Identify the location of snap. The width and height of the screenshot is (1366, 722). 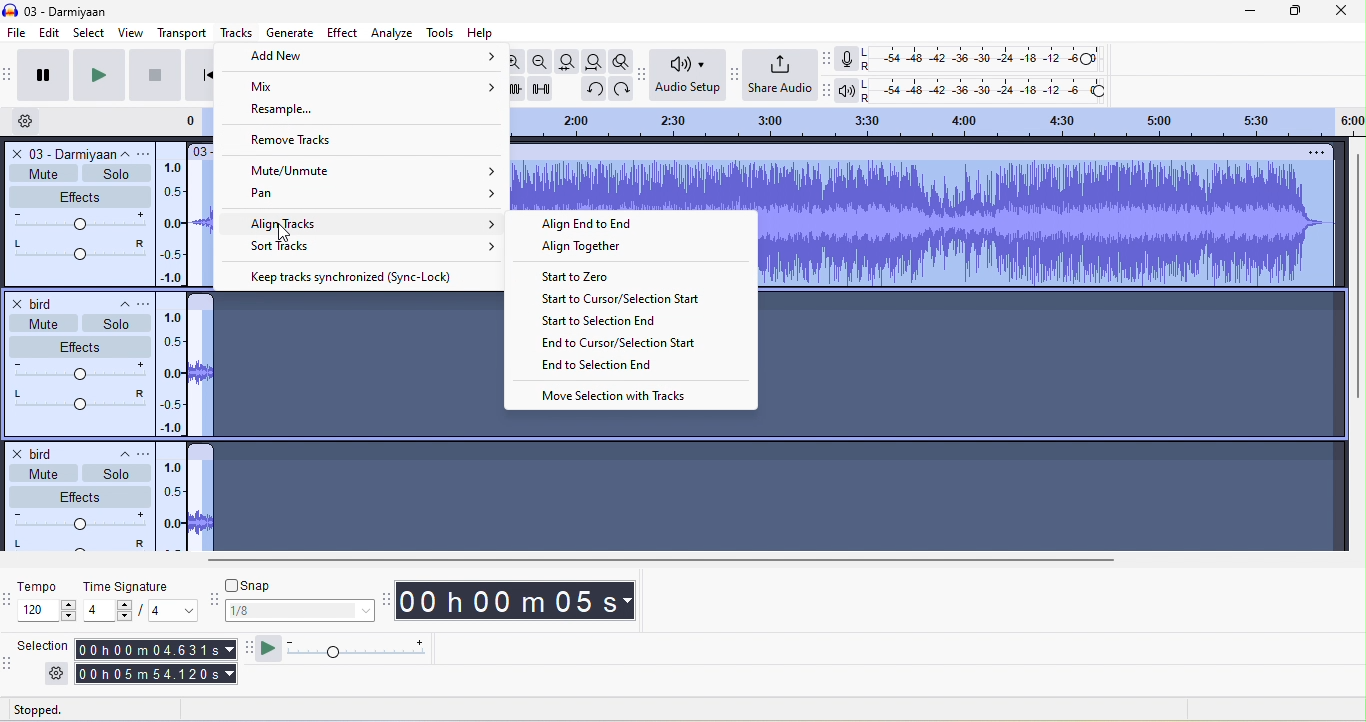
(294, 586).